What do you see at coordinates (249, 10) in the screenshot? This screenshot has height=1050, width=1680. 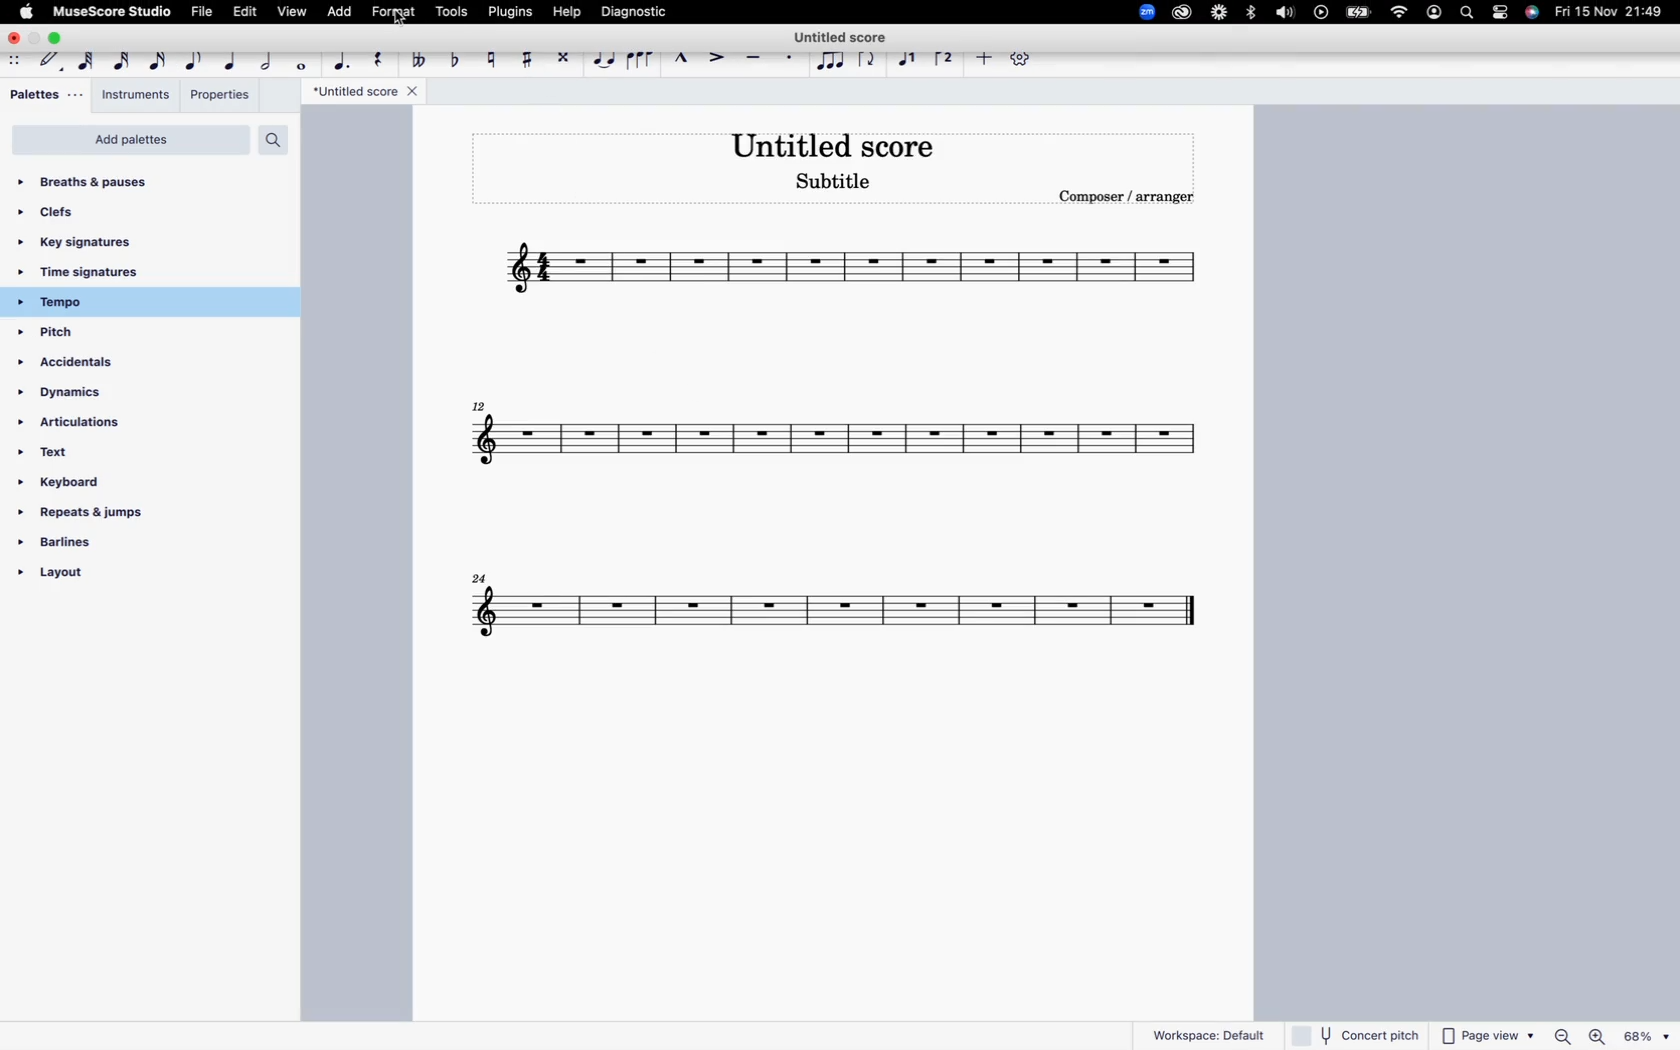 I see `edit` at bounding box center [249, 10].